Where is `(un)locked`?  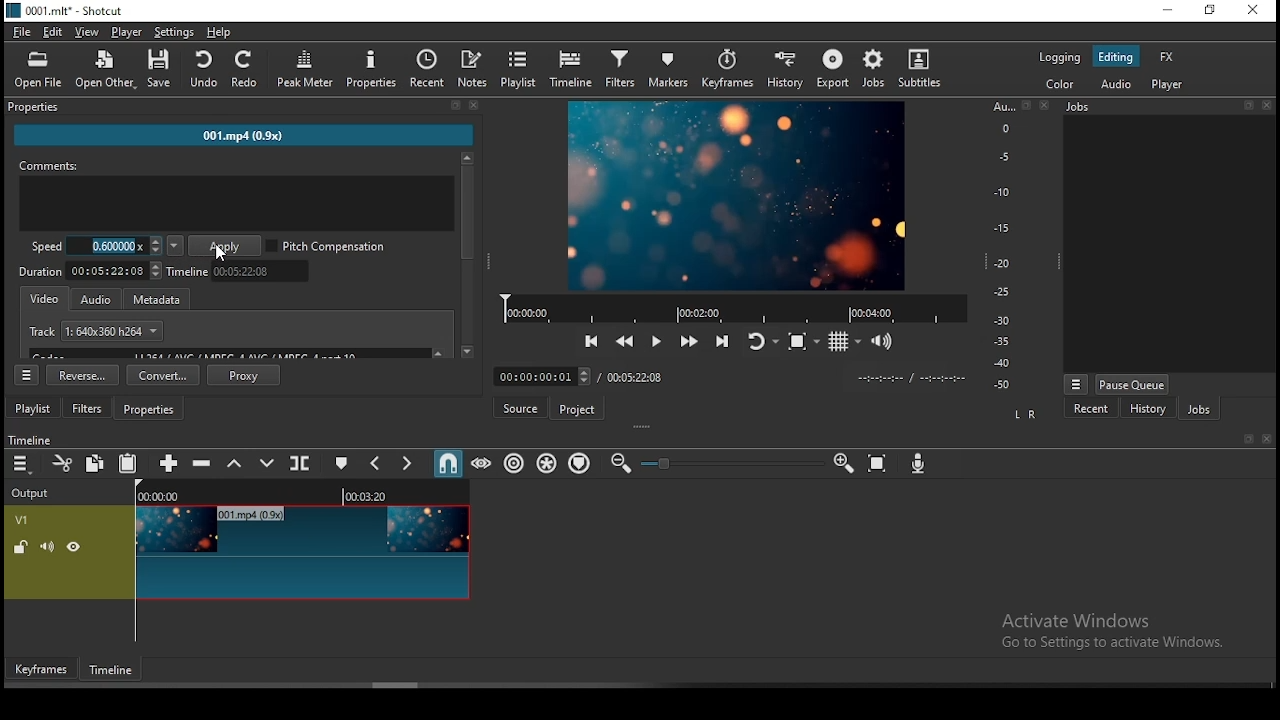
(un)locked is located at coordinates (22, 548).